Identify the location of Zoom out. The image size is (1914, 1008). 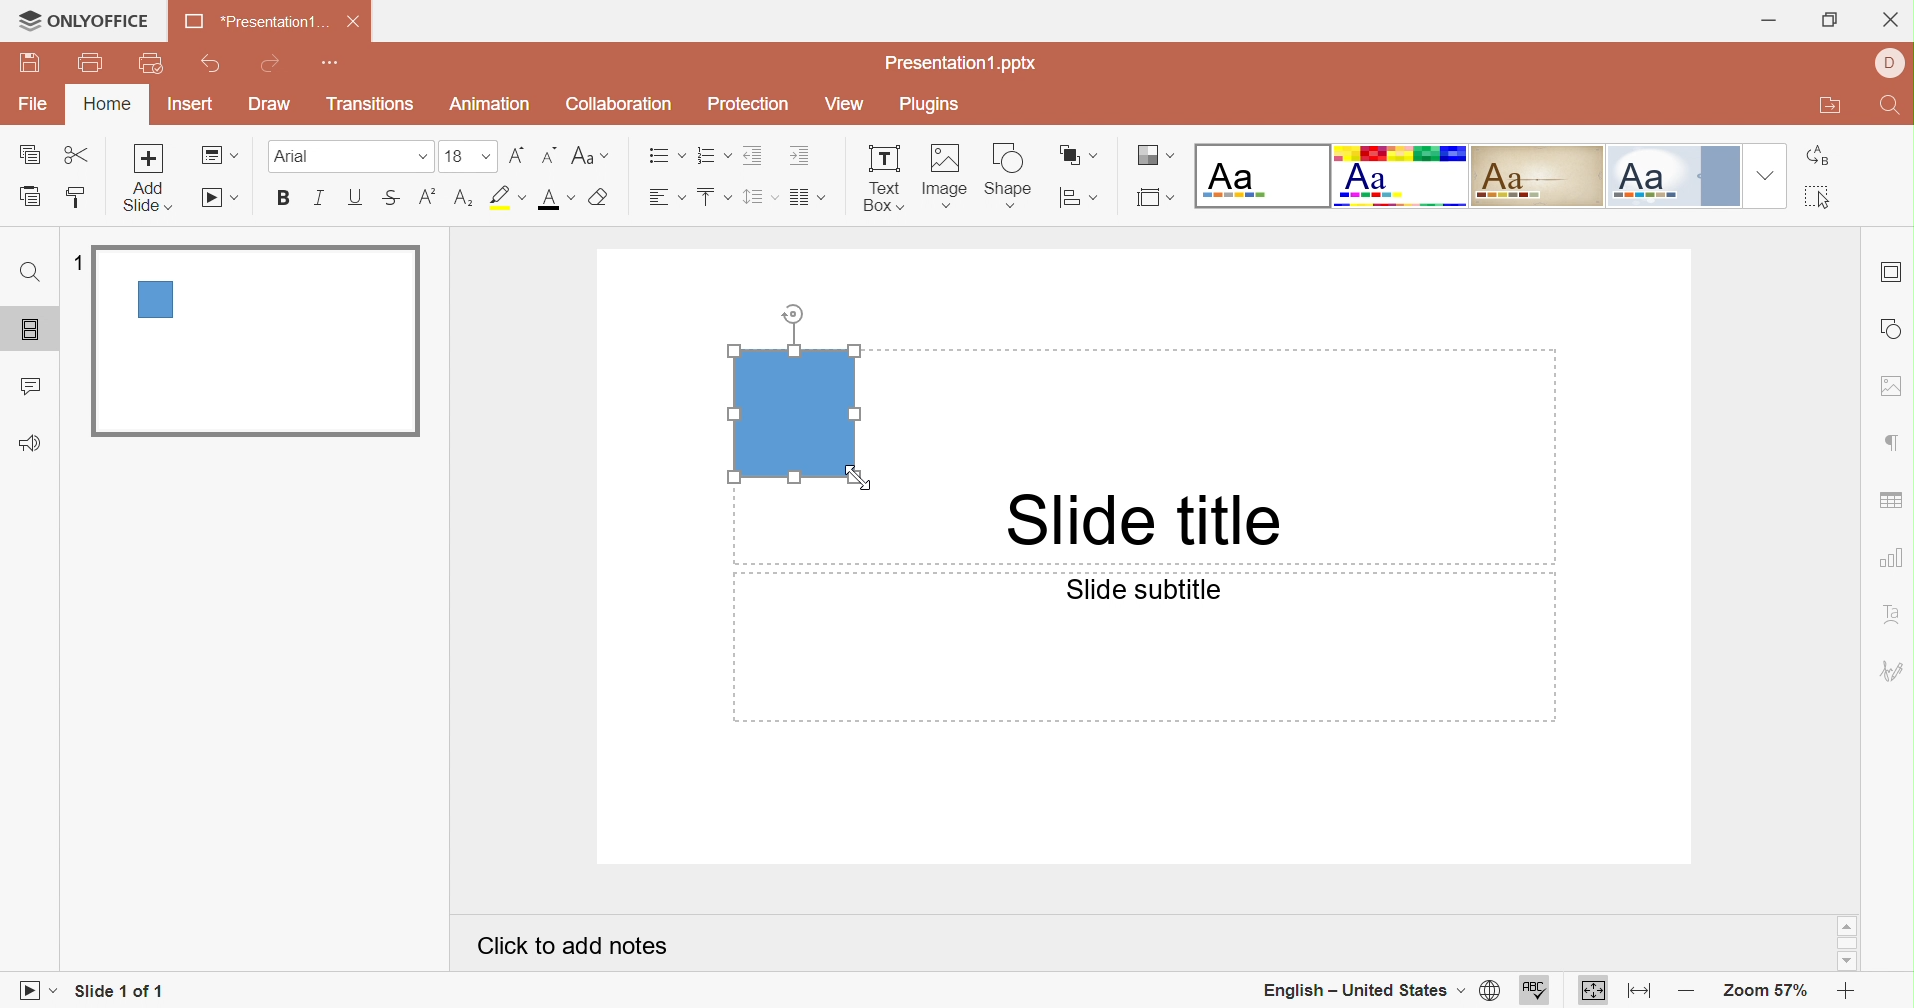
(1689, 993).